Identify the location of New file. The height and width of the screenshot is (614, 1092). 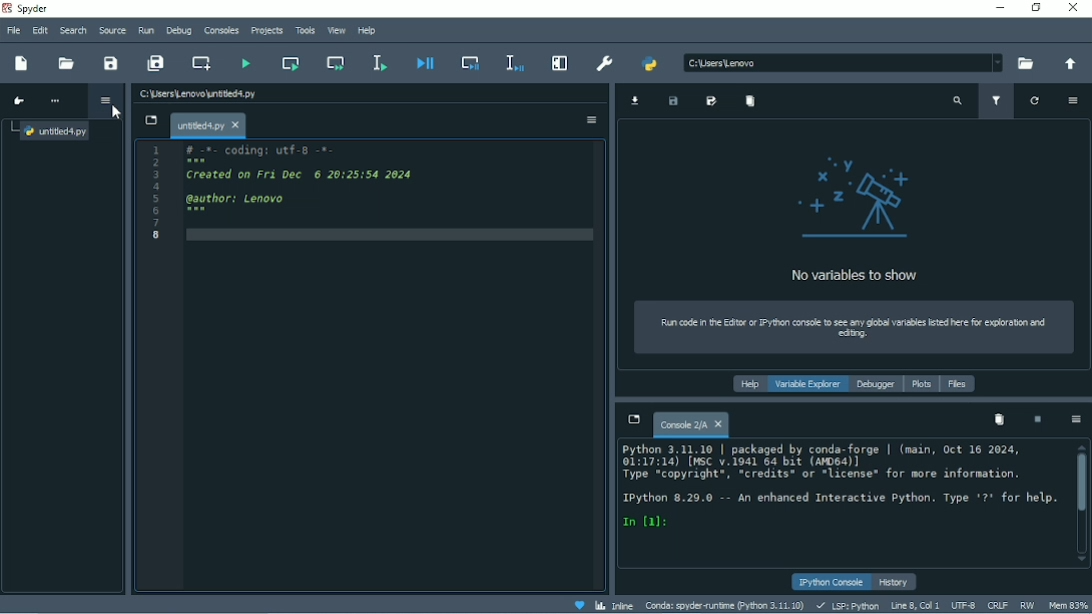
(21, 65).